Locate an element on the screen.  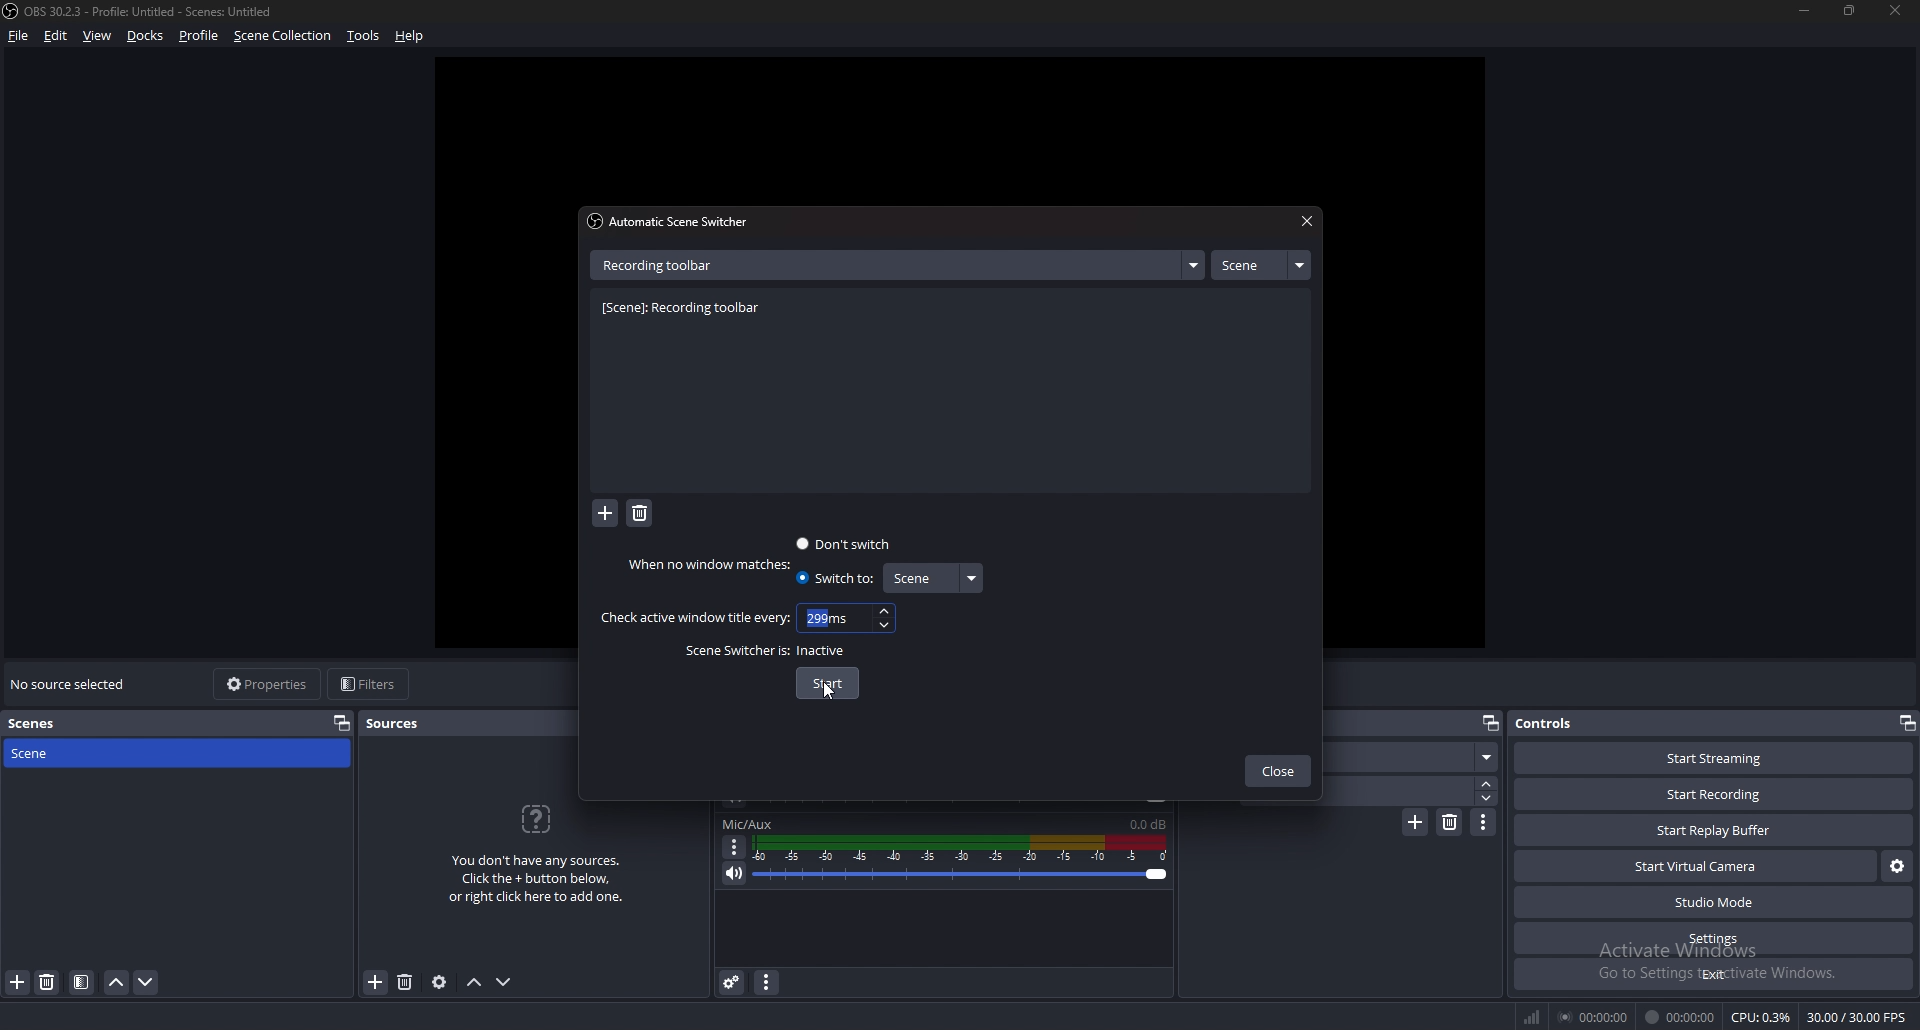
start recording is located at coordinates (1713, 795).